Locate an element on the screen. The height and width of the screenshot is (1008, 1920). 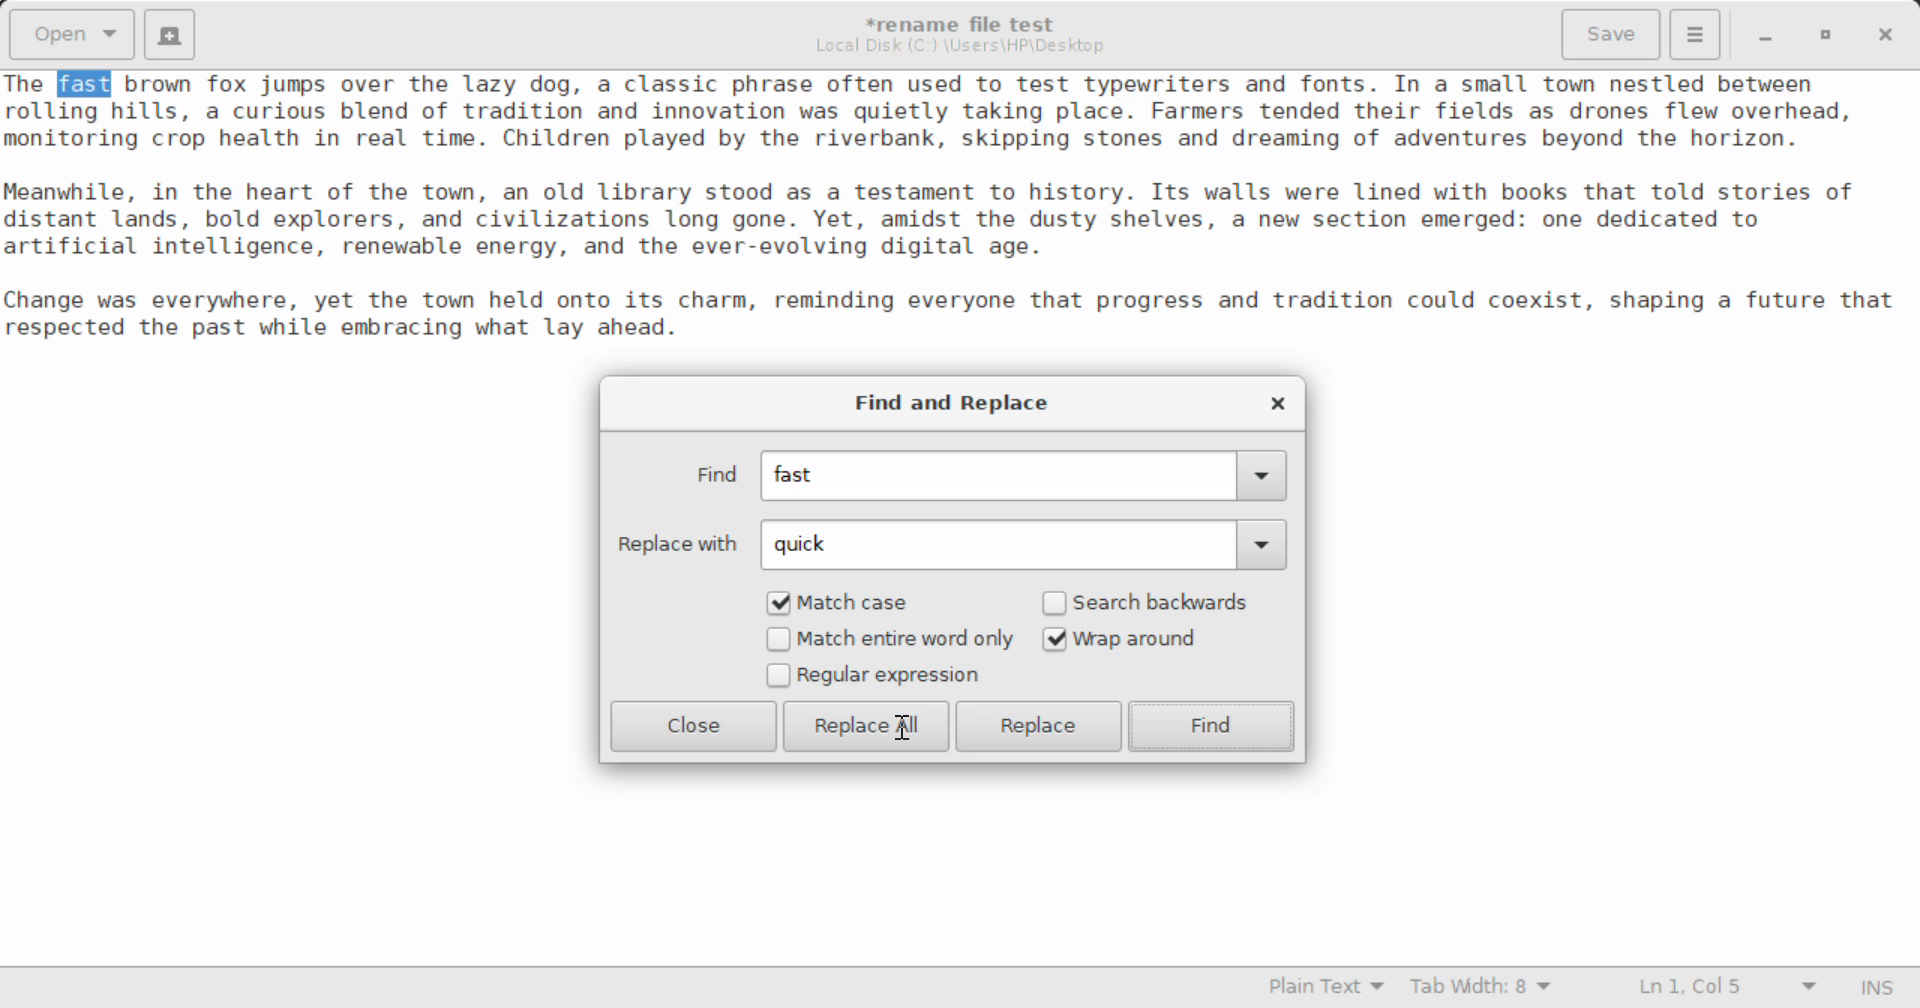
Find: fast is located at coordinates (980, 477).